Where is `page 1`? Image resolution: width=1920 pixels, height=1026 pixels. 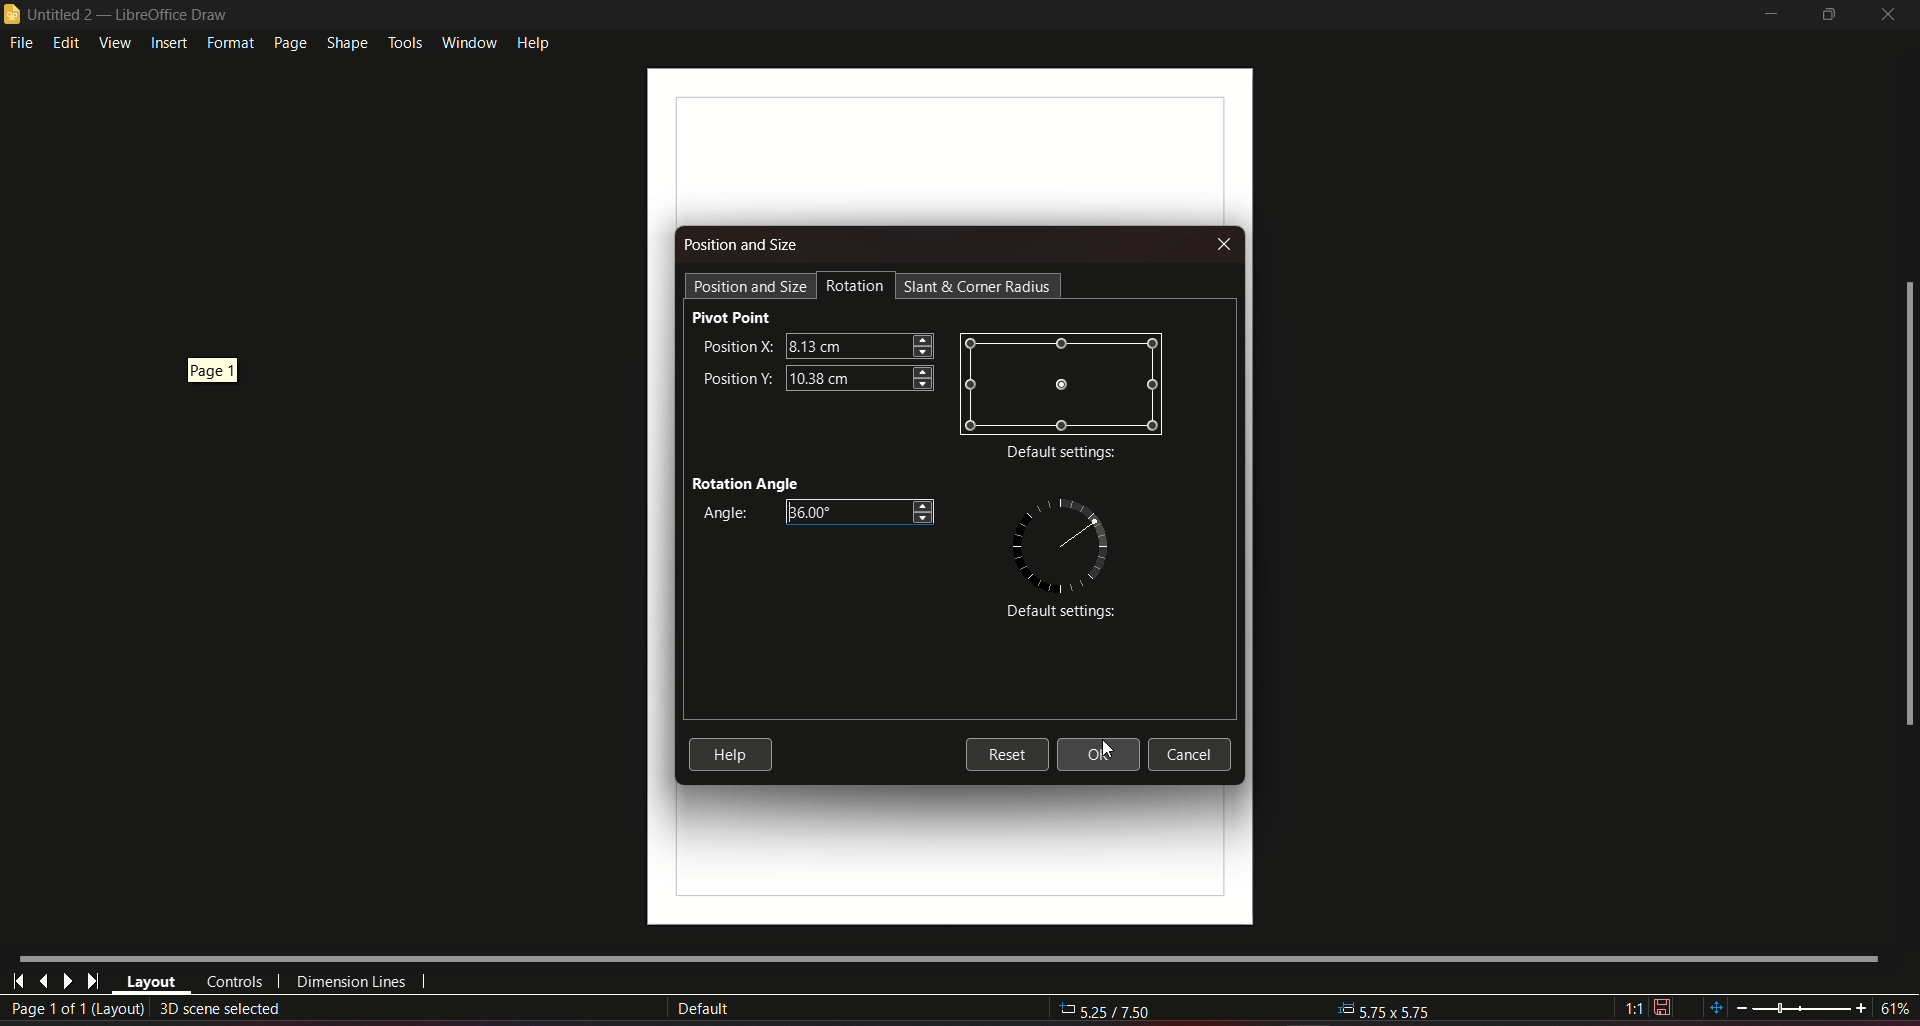
page 1 is located at coordinates (215, 368).